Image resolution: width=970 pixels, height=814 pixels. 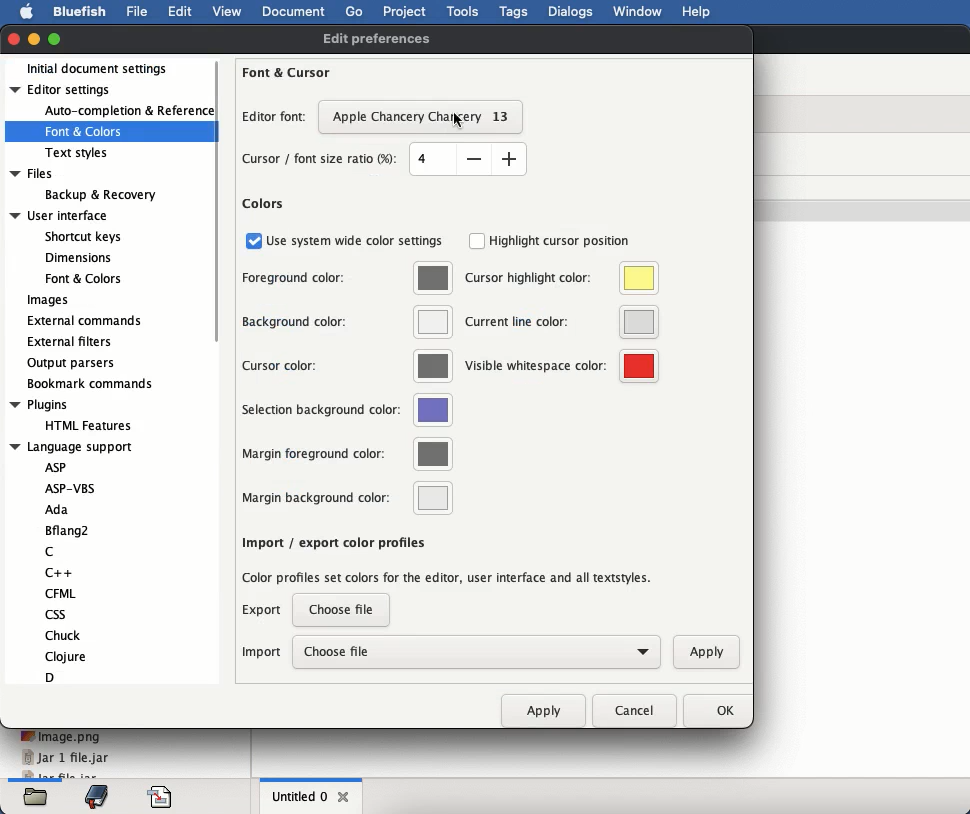 What do you see at coordinates (344, 241) in the screenshot?
I see `use system wide color settings` at bounding box center [344, 241].